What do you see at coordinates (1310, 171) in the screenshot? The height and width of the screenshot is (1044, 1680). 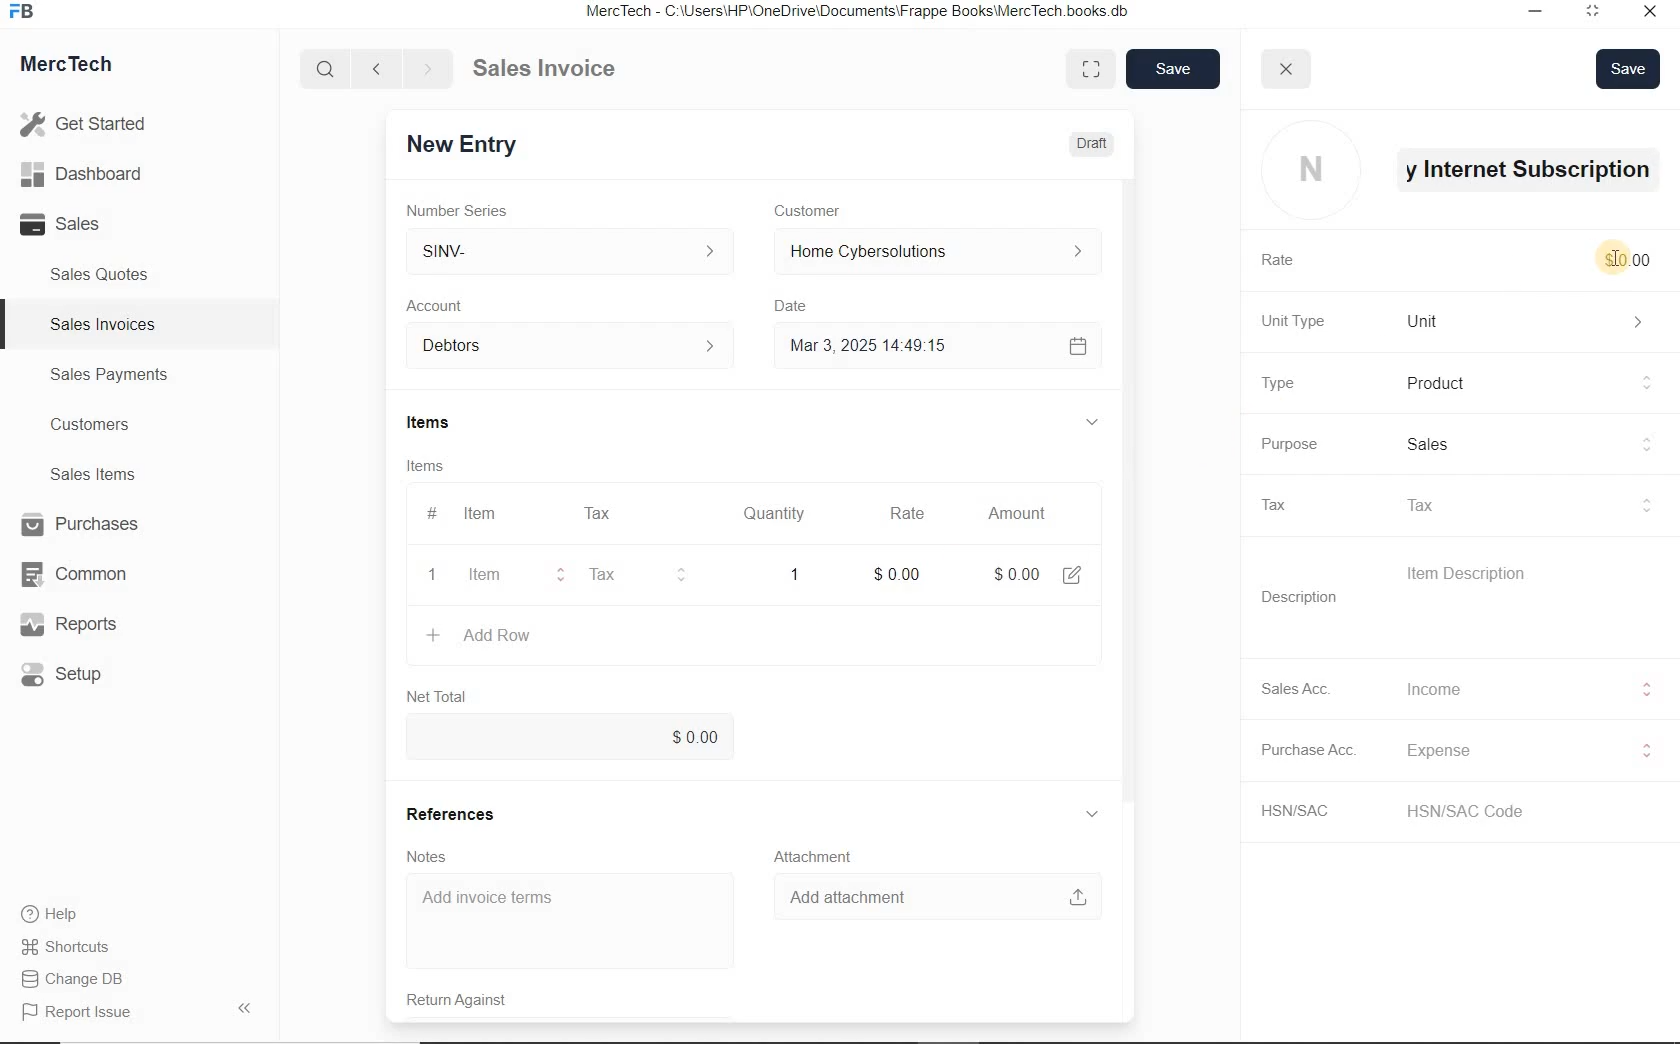 I see `profile logo` at bounding box center [1310, 171].